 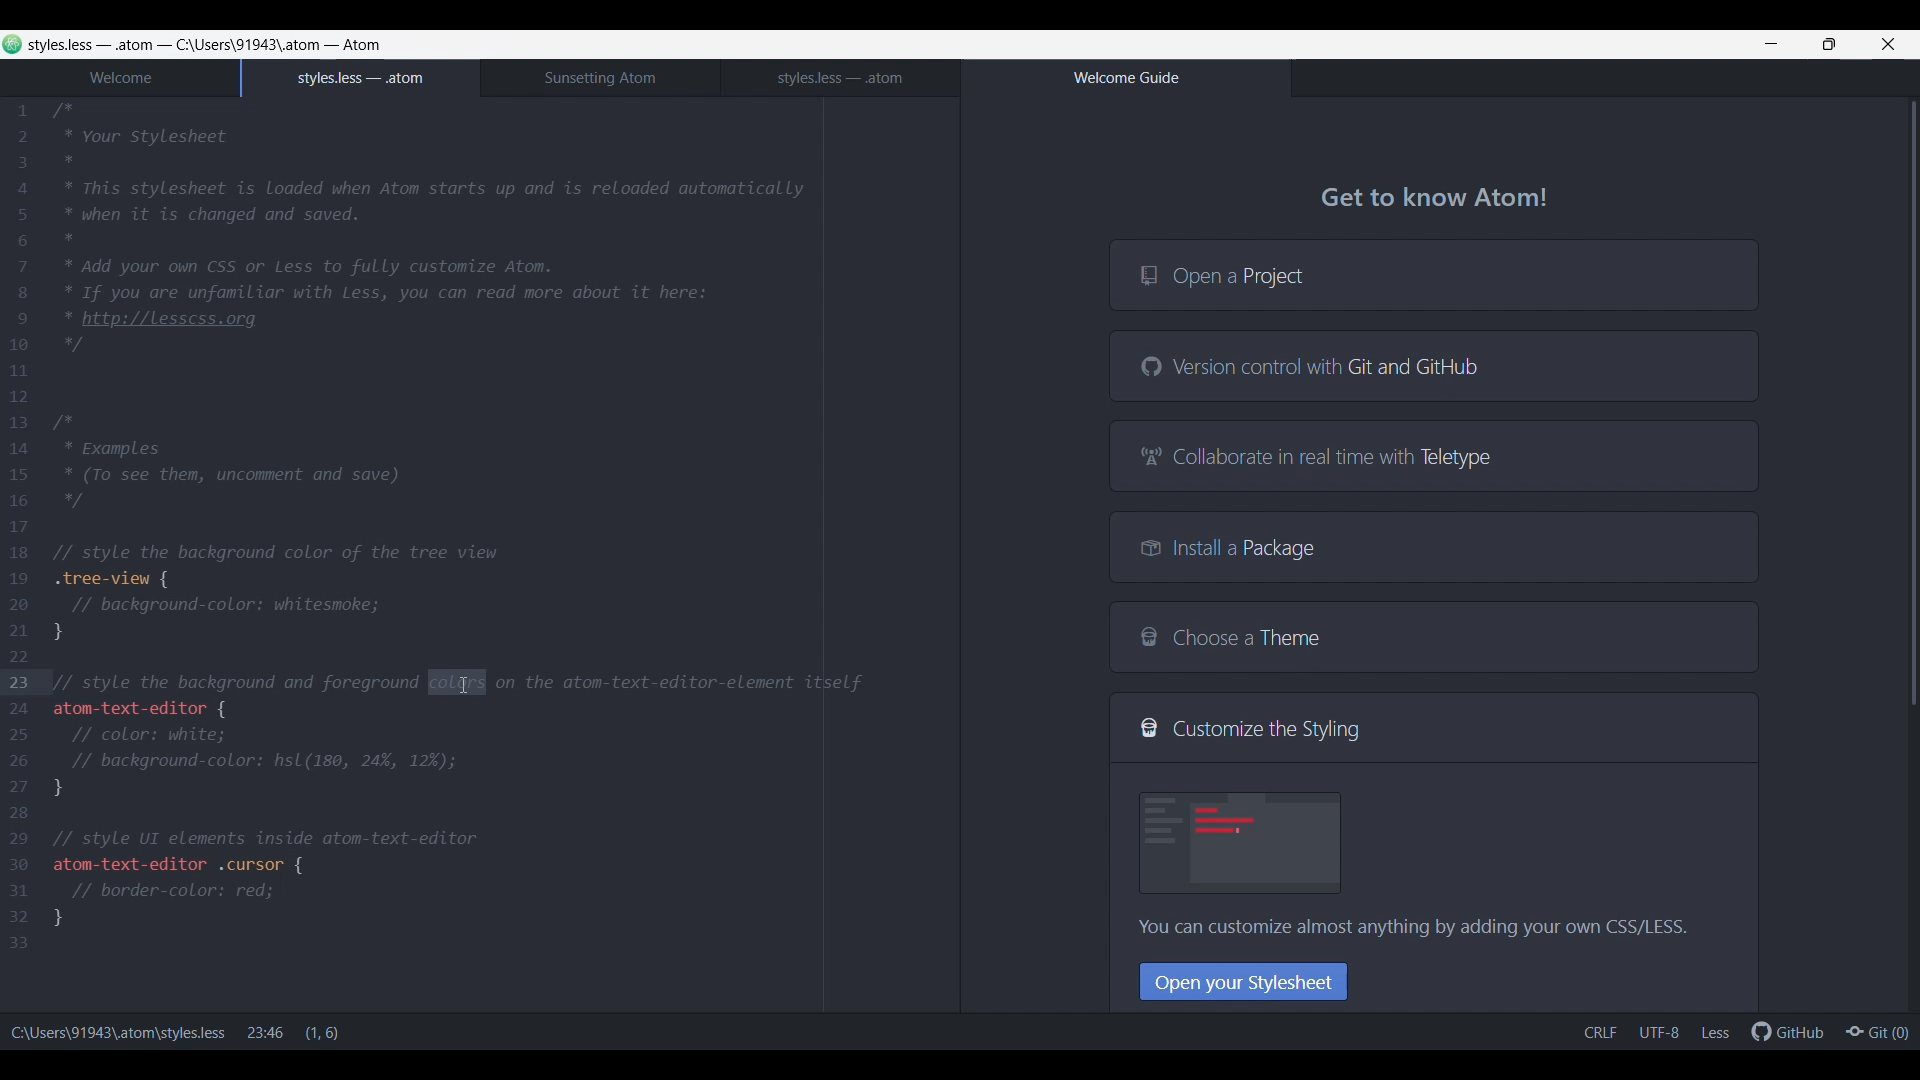 I want to click on style.less tab, so click(x=840, y=78).